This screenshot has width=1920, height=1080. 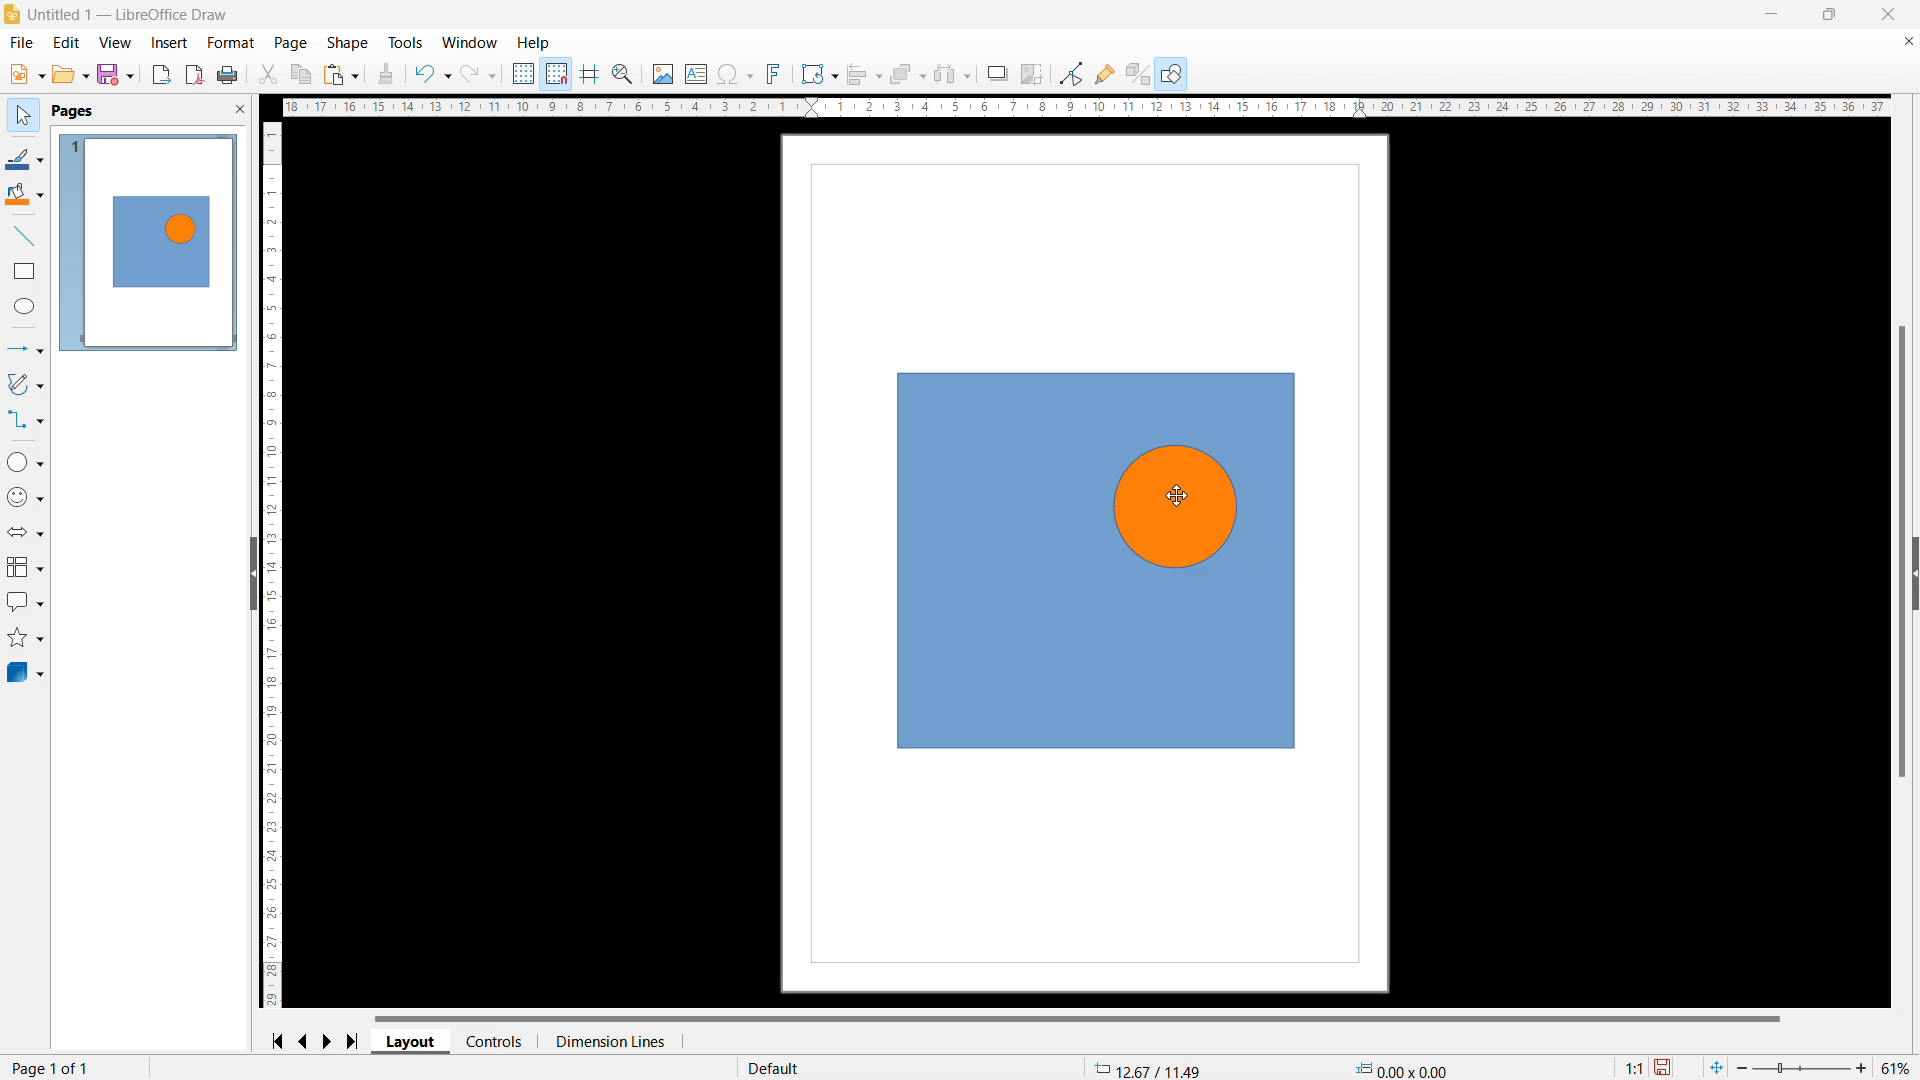 What do you see at coordinates (240, 108) in the screenshot?
I see `close pane` at bounding box center [240, 108].